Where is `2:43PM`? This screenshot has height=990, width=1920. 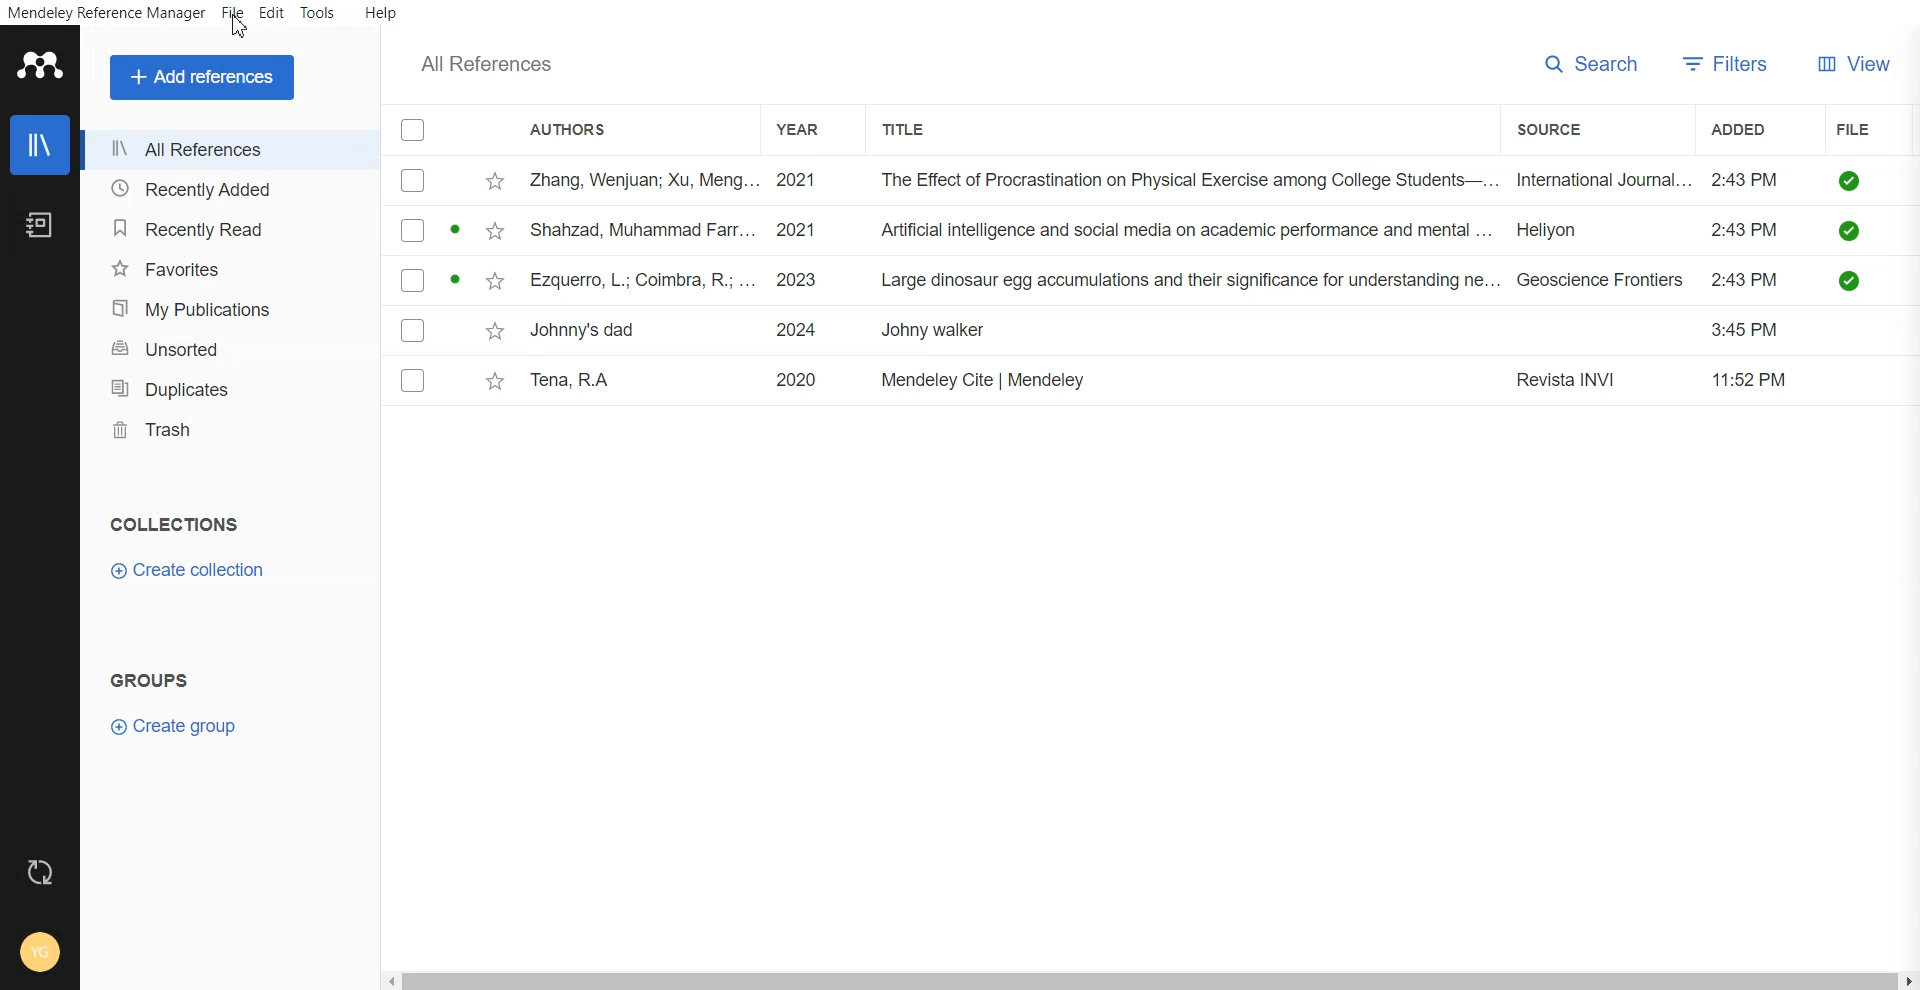 2:43PM is located at coordinates (1746, 180).